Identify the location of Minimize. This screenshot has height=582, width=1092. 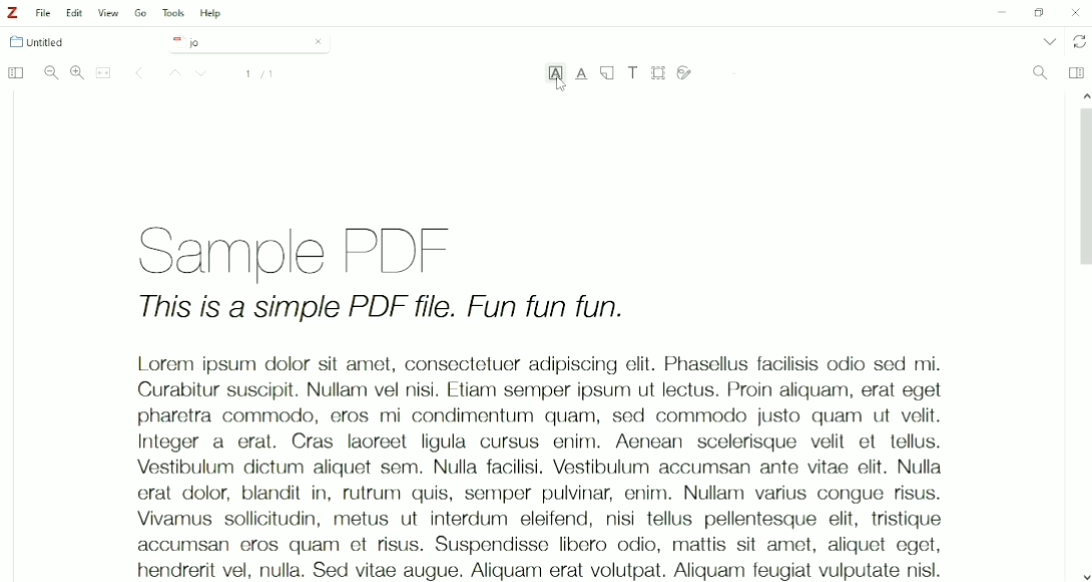
(999, 14).